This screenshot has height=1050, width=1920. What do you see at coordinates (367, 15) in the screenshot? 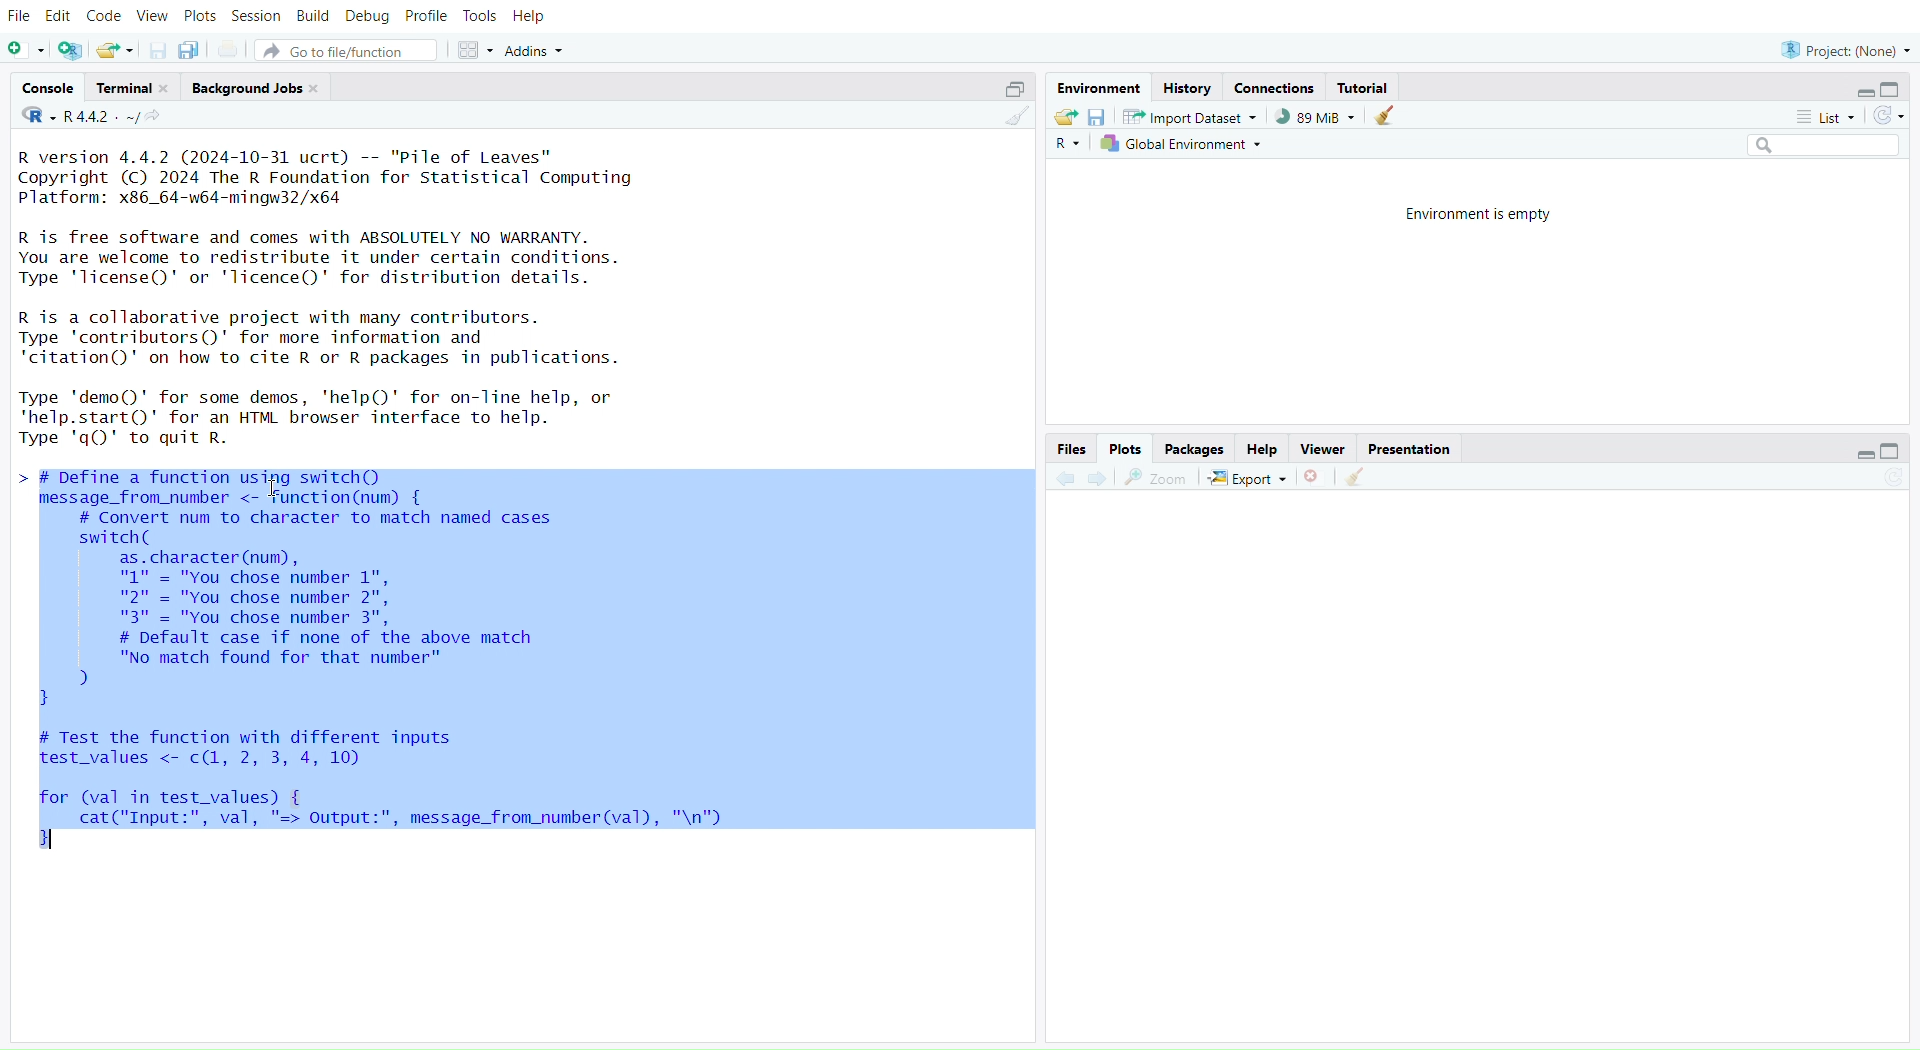
I see `Debug` at bounding box center [367, 15].